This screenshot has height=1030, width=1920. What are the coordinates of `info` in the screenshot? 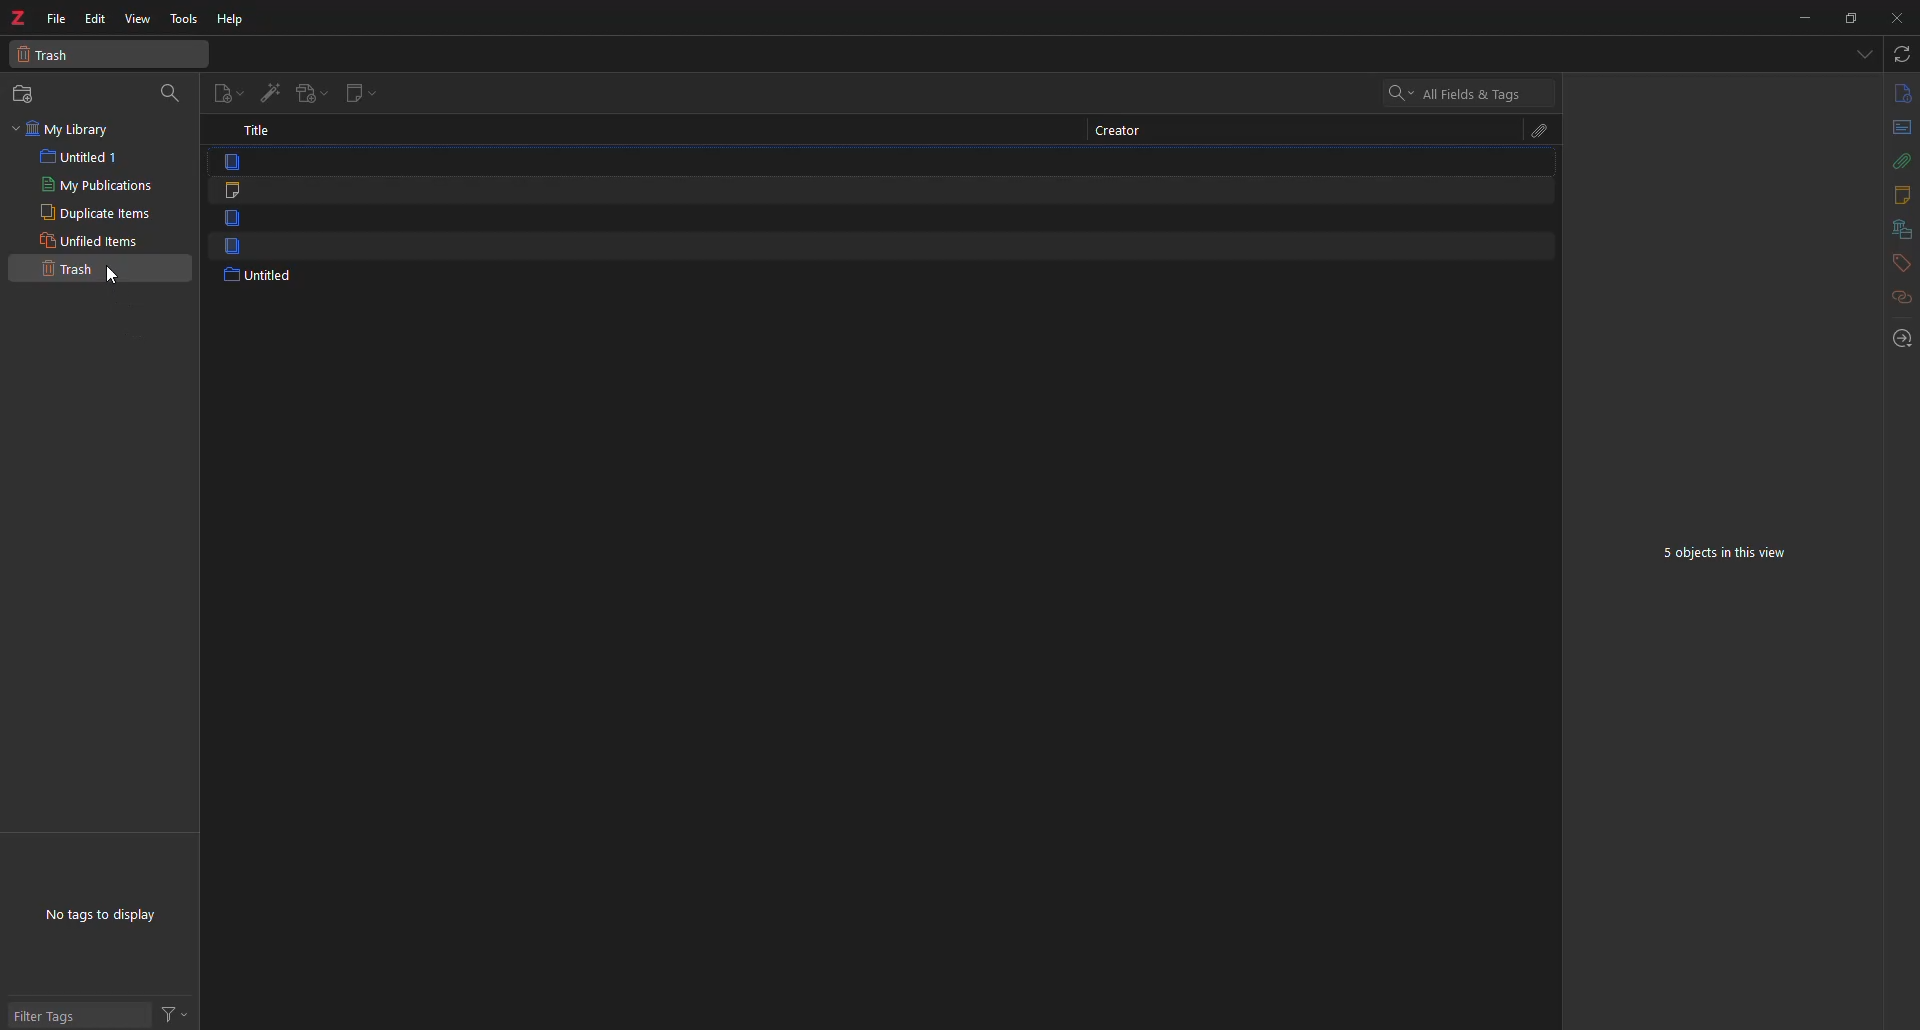 It's located at (1902, 94).